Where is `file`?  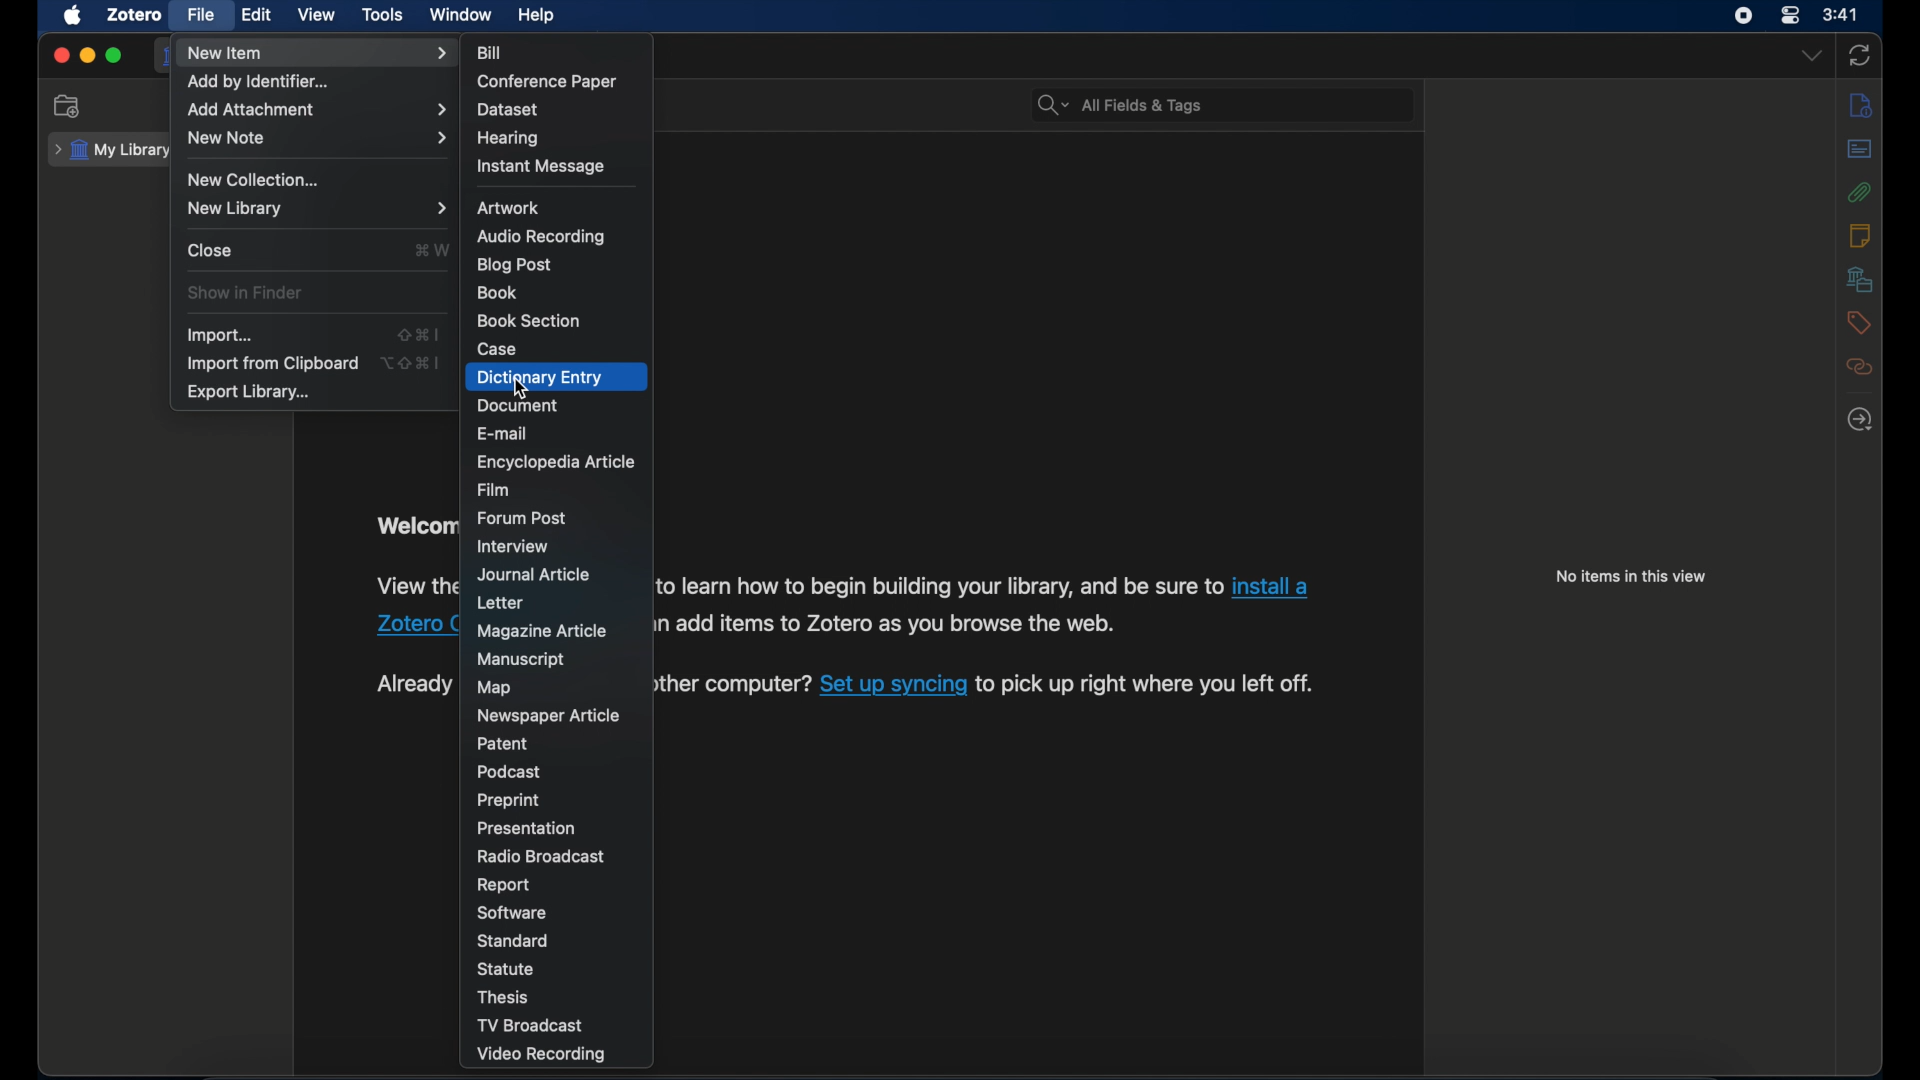 file is located at coordinates (202, 15).